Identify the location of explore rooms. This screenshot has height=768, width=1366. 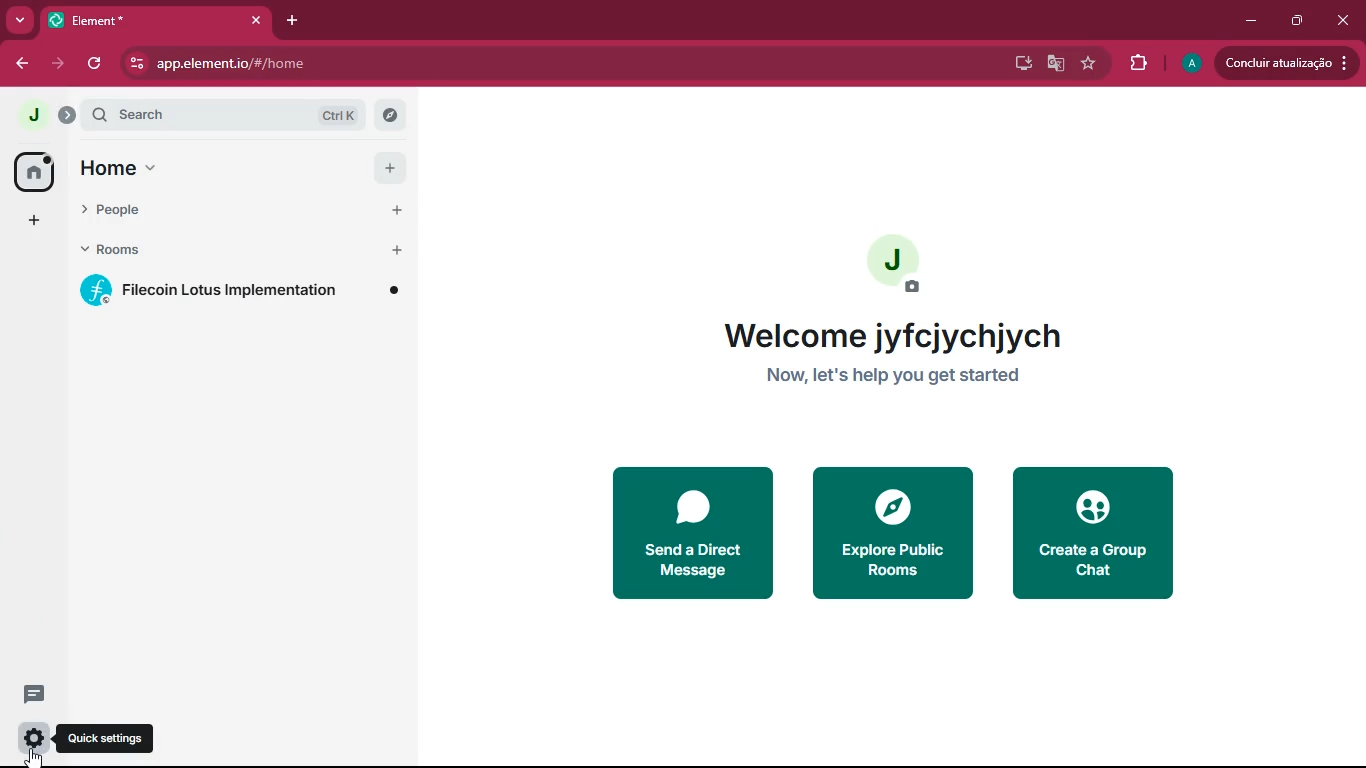
(390, 115).